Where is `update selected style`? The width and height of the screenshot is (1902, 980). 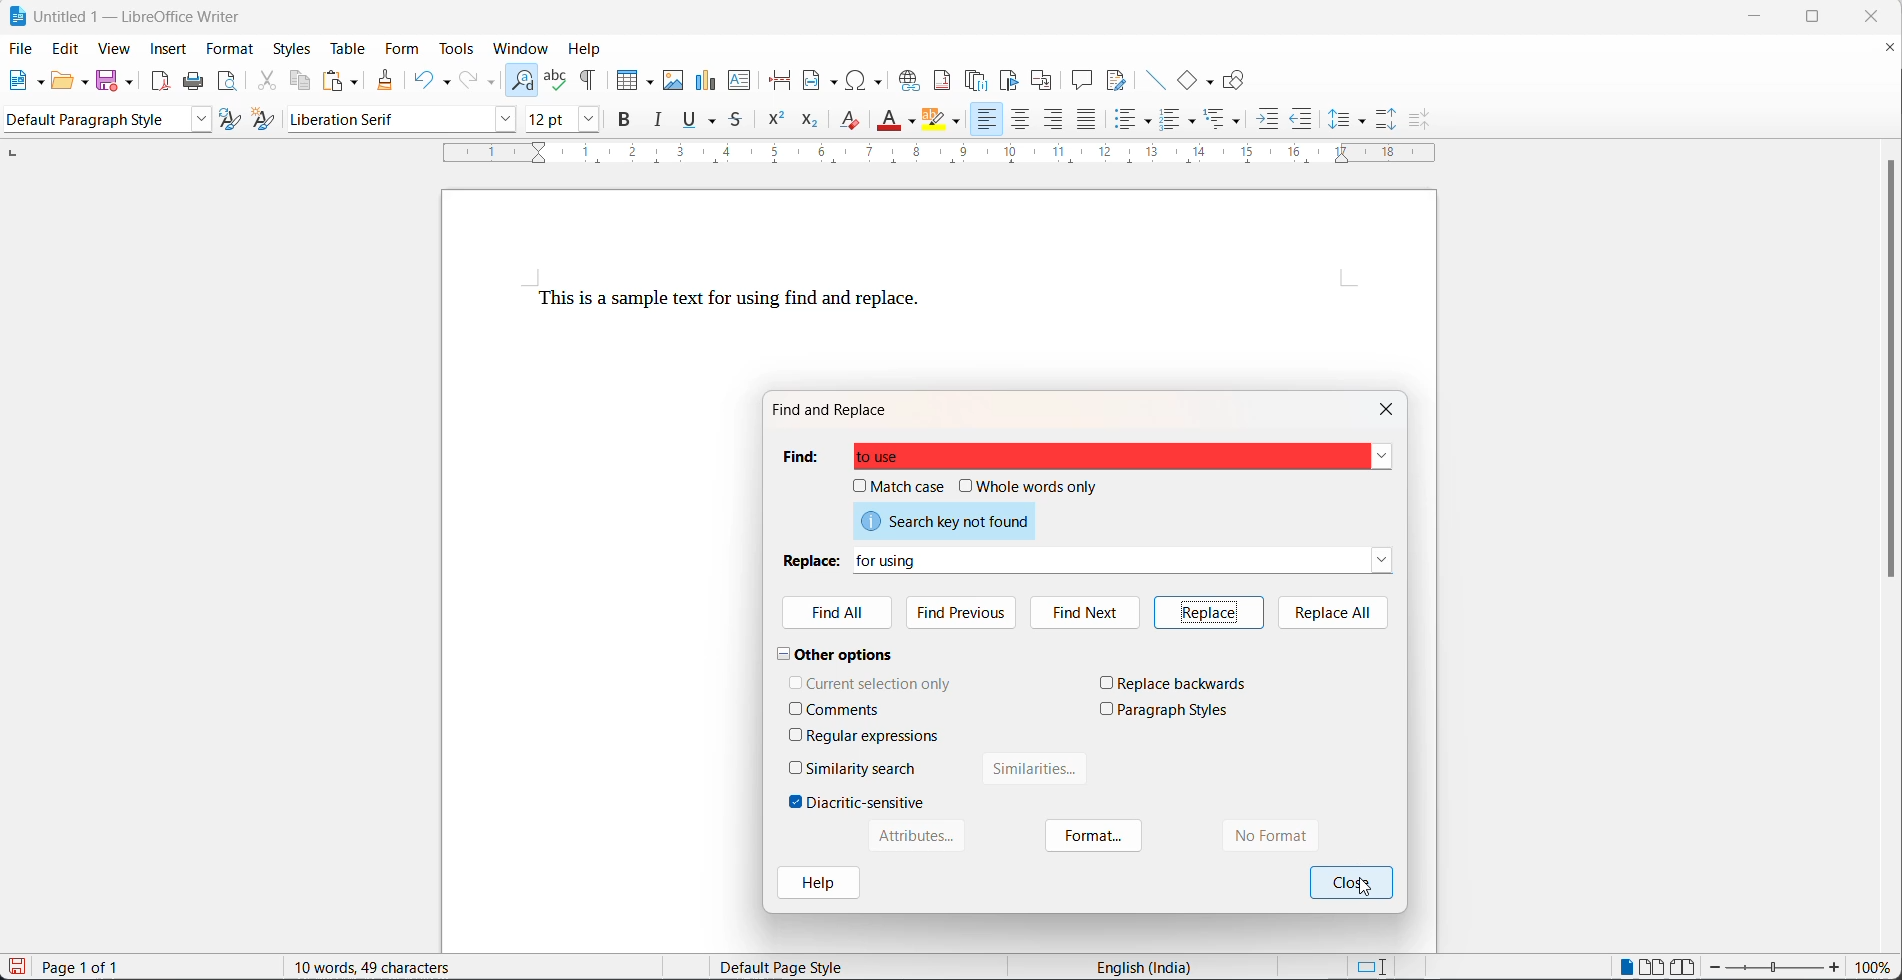 update selected style is located at coordinates (231, 120).